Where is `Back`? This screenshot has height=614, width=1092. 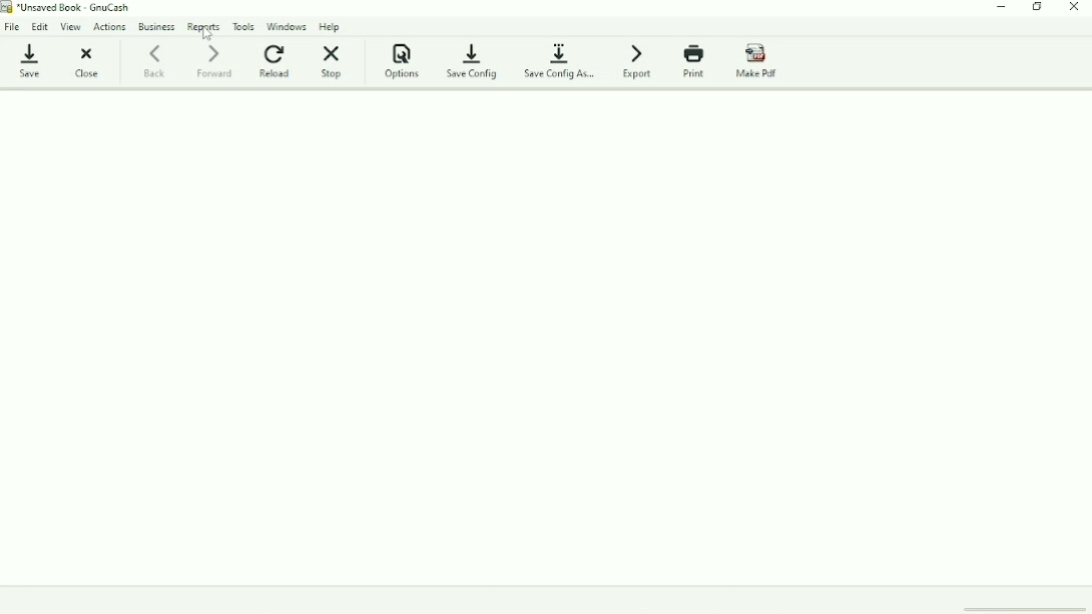 Back is located at coordinates (157, 60).